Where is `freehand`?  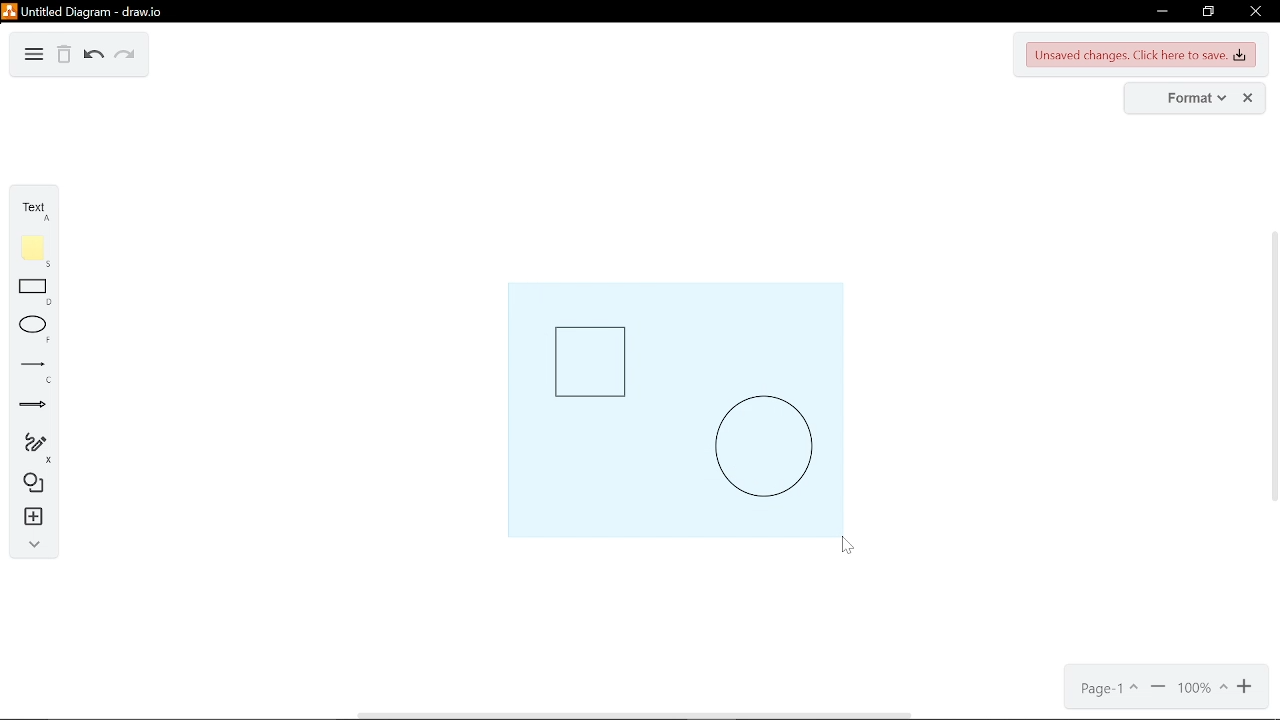
freehand is located at coordinates (27, 448).